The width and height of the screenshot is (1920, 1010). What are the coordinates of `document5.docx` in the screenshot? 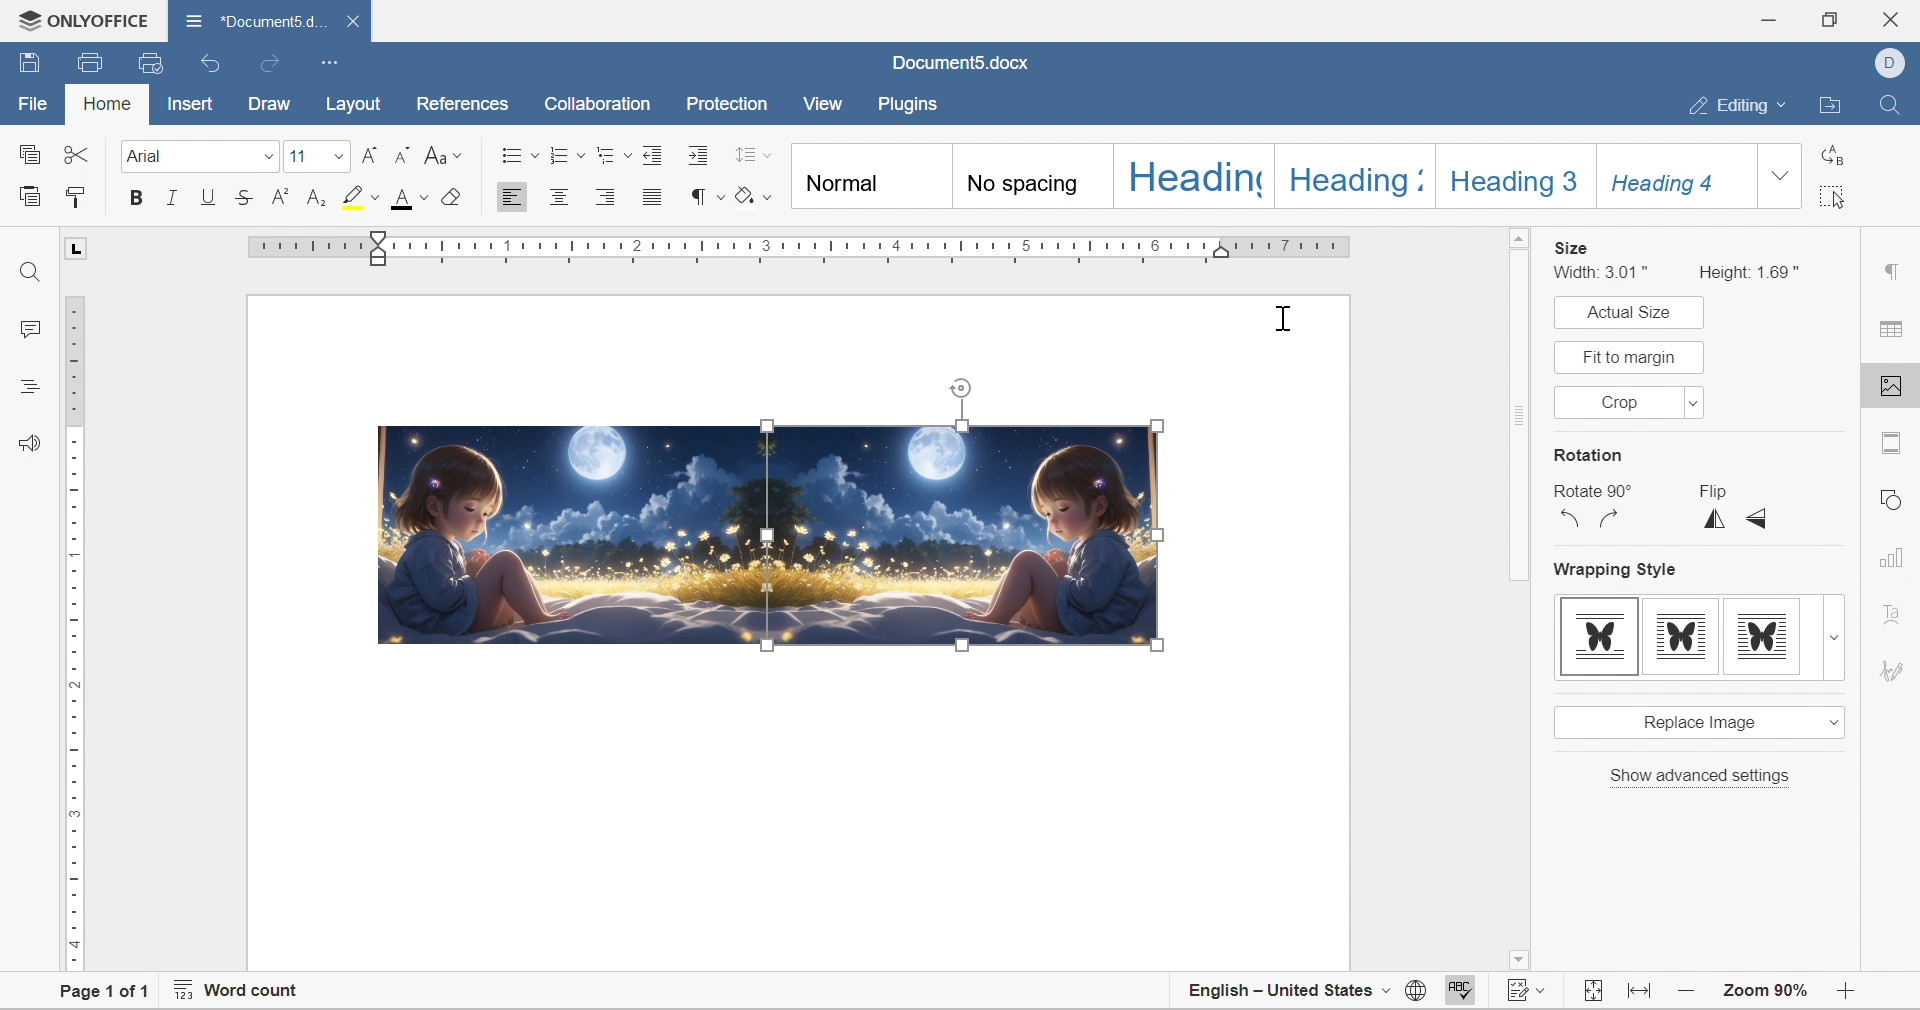 It's located at (251, 21).